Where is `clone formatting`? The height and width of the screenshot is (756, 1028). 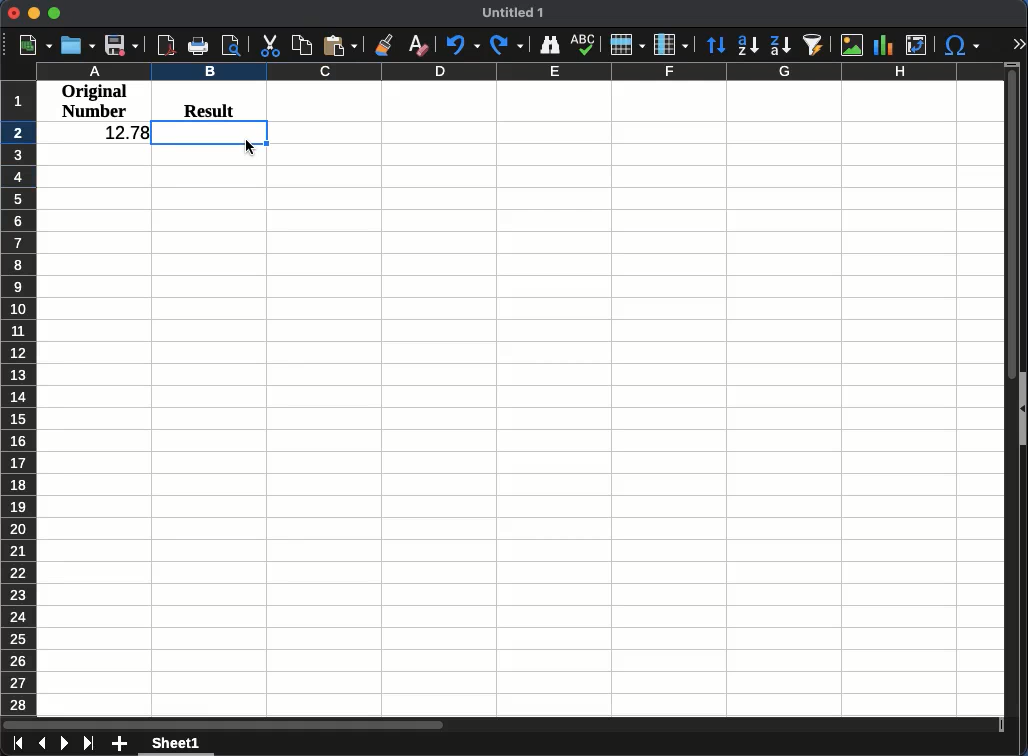 clone formatting is located at coordinates (385, 44).